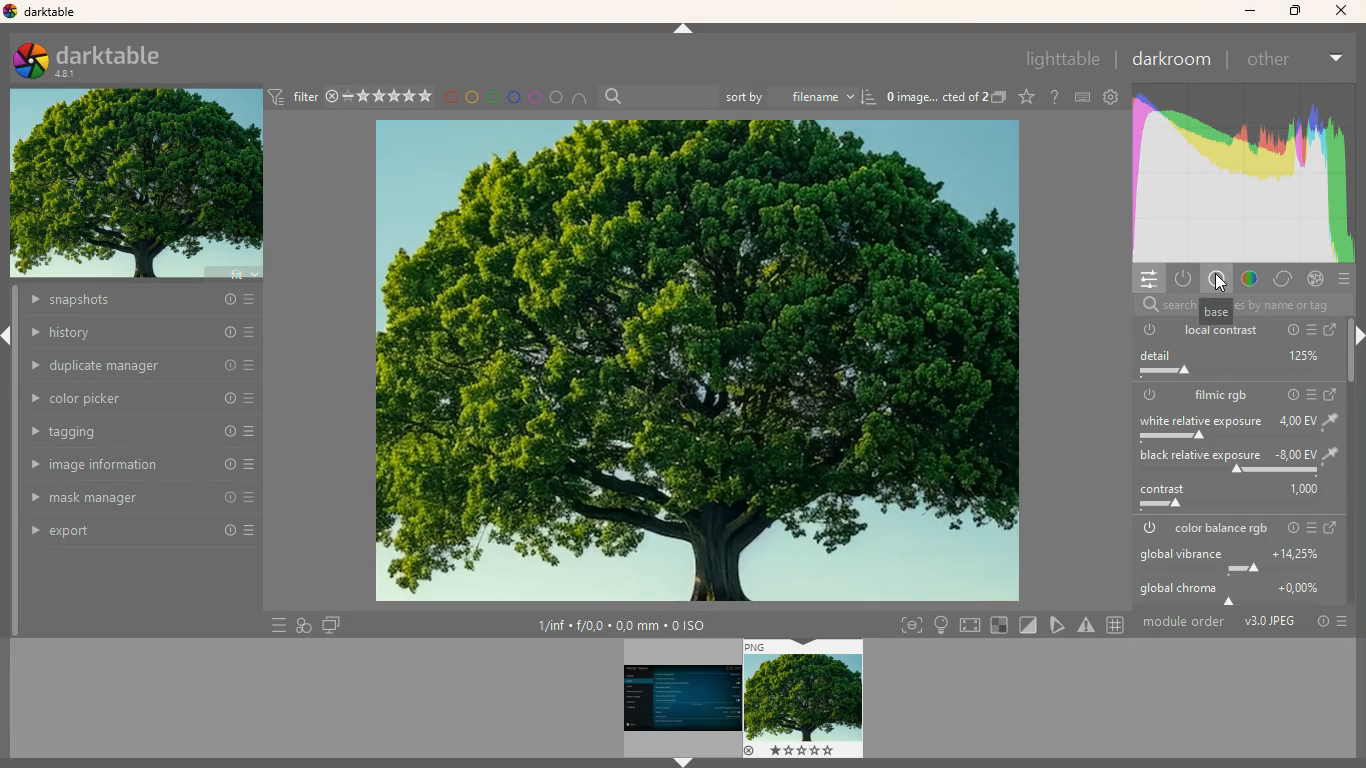  I want to click on global vibrance, so click(1240, 561).